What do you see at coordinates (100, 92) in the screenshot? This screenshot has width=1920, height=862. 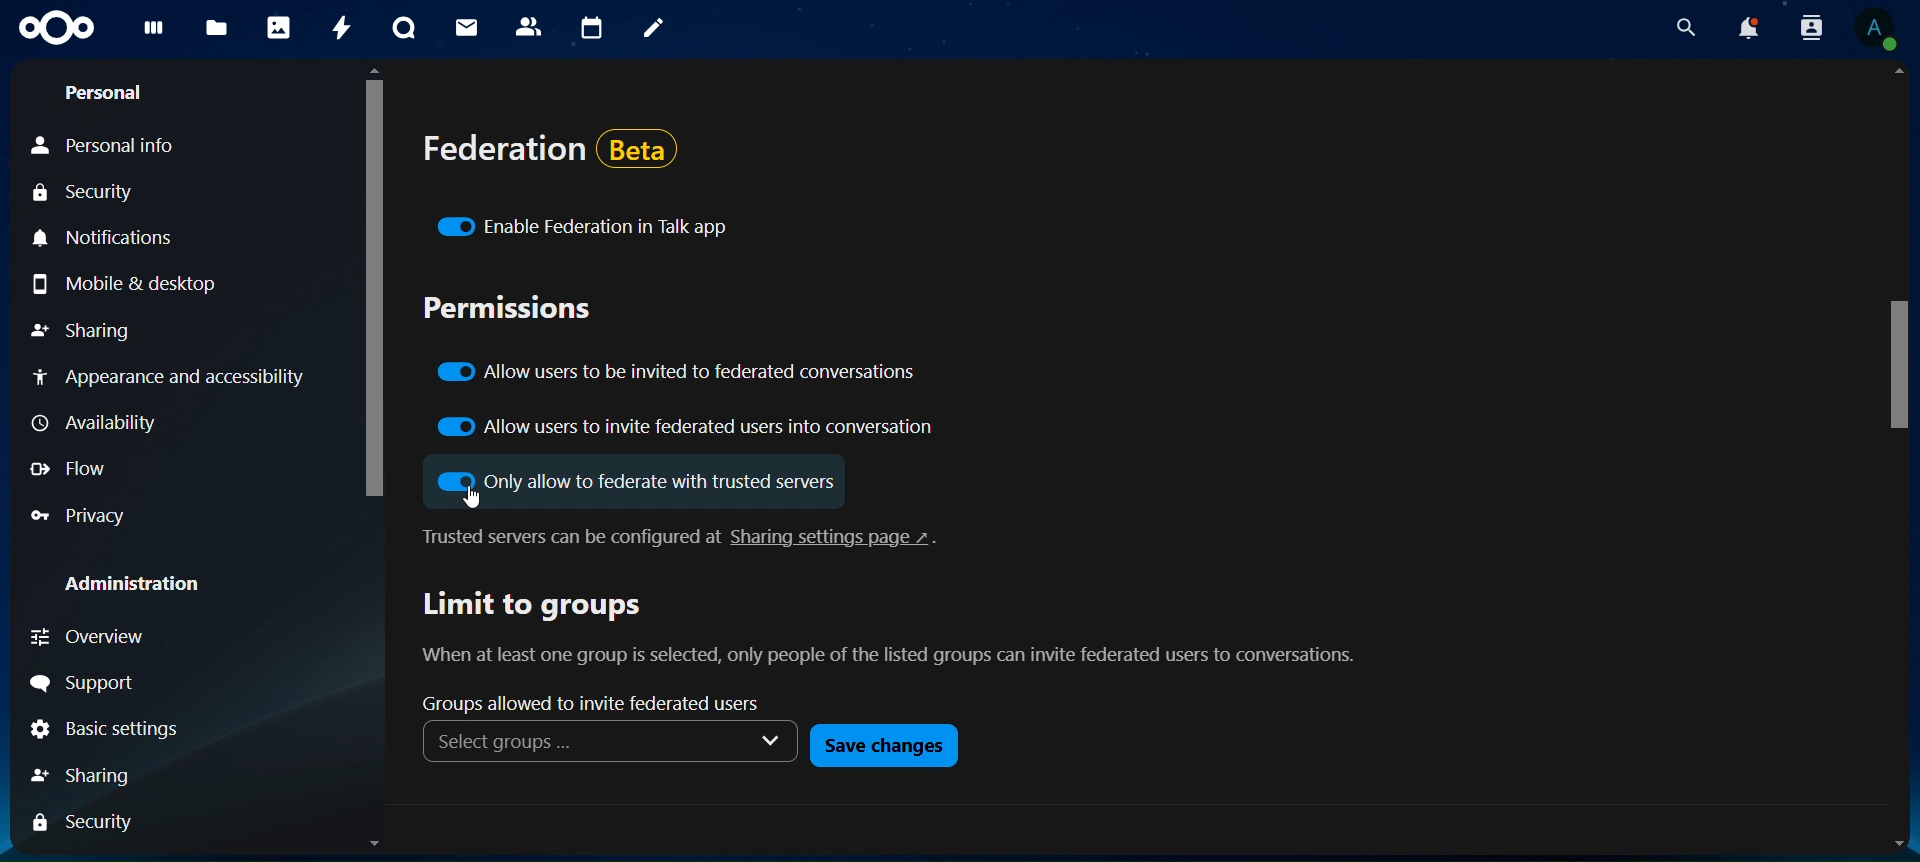 I see `Personal` at bounding box center [100, 92].